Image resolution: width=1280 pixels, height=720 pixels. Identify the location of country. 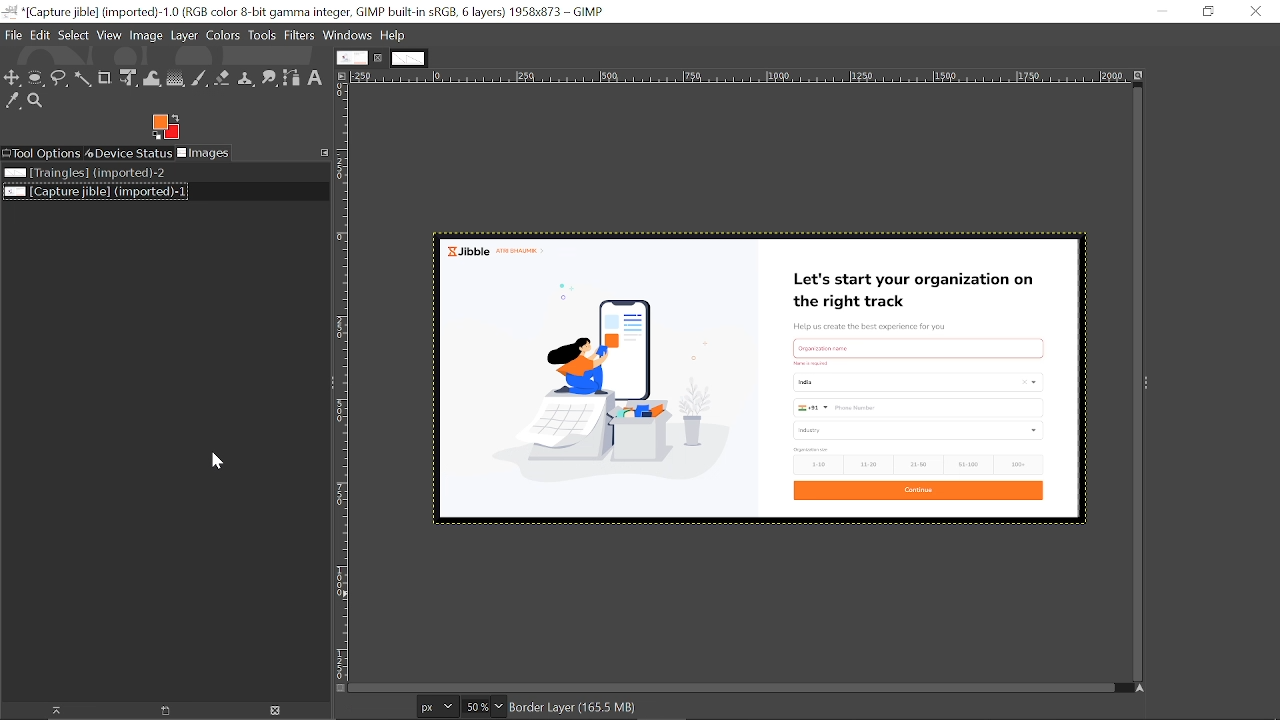
(918, 381).